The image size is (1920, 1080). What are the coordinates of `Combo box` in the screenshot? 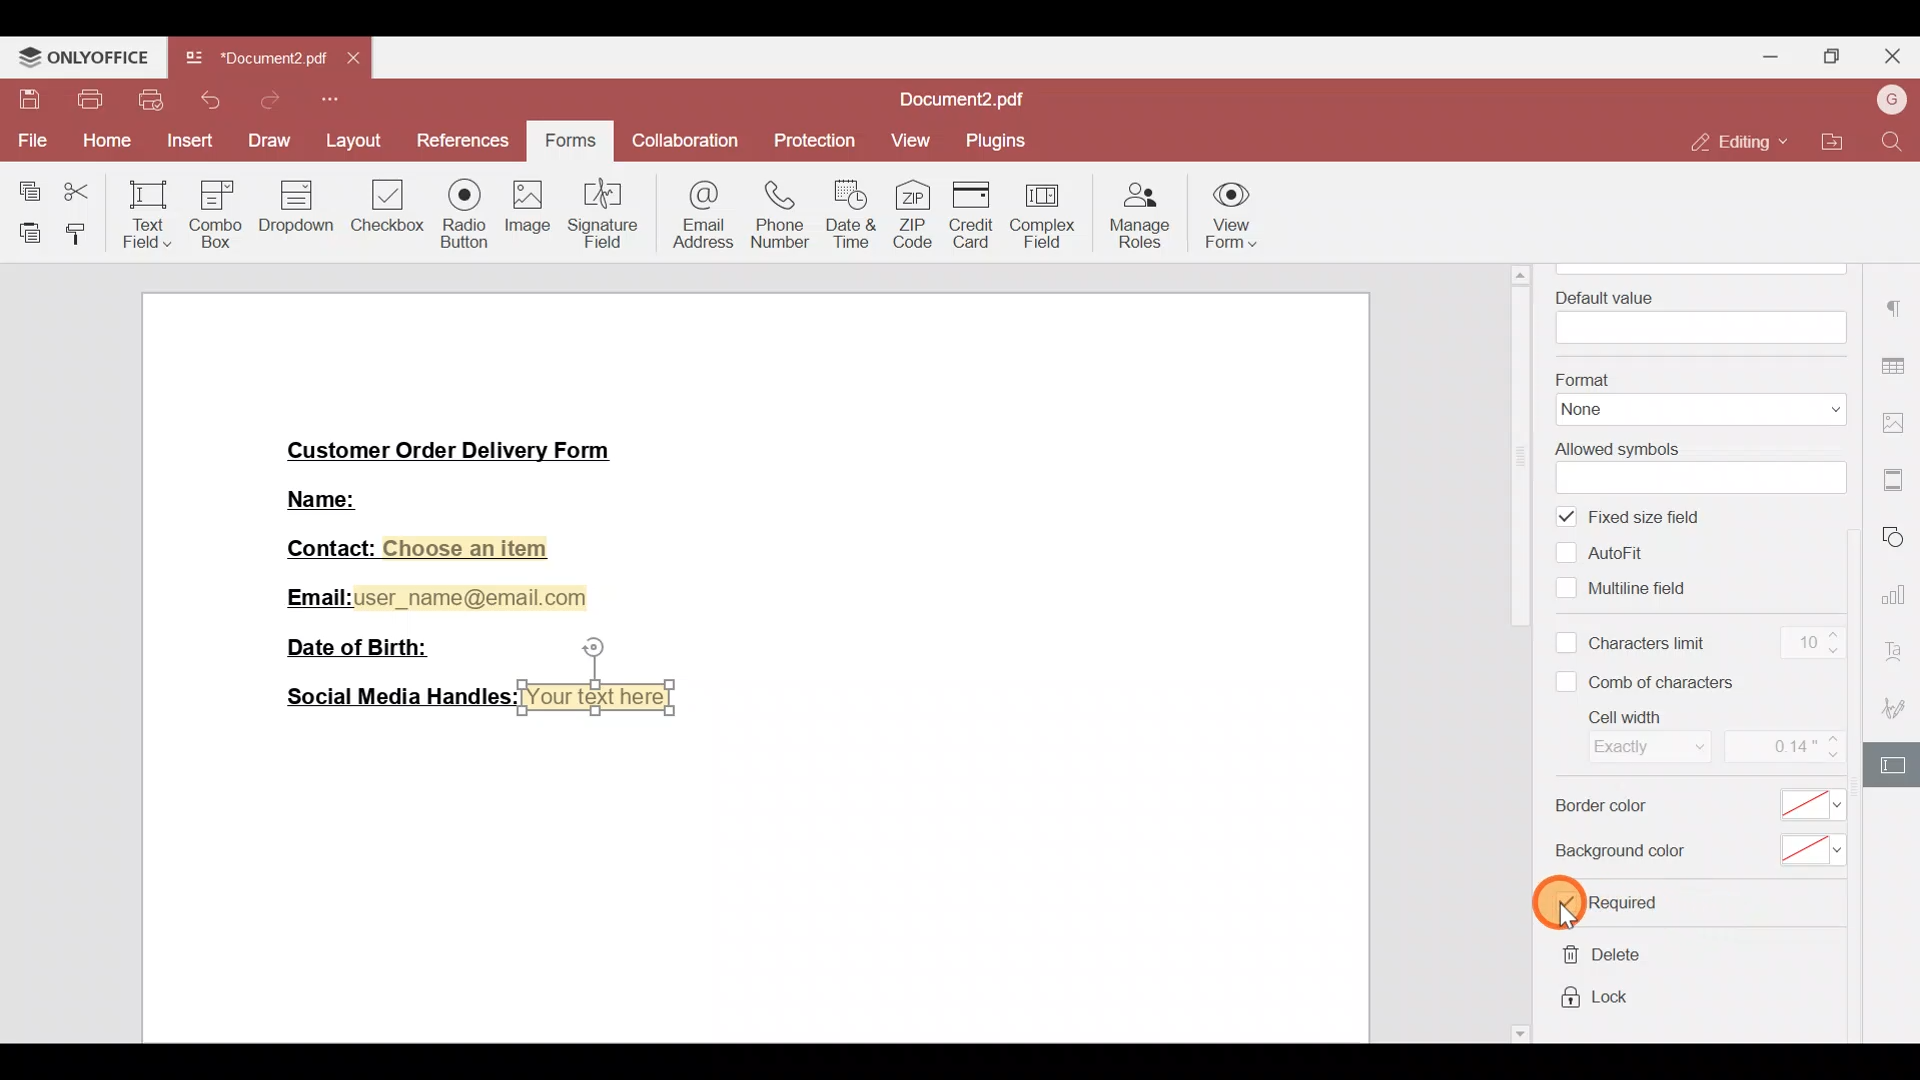 It's located at (220, 211).